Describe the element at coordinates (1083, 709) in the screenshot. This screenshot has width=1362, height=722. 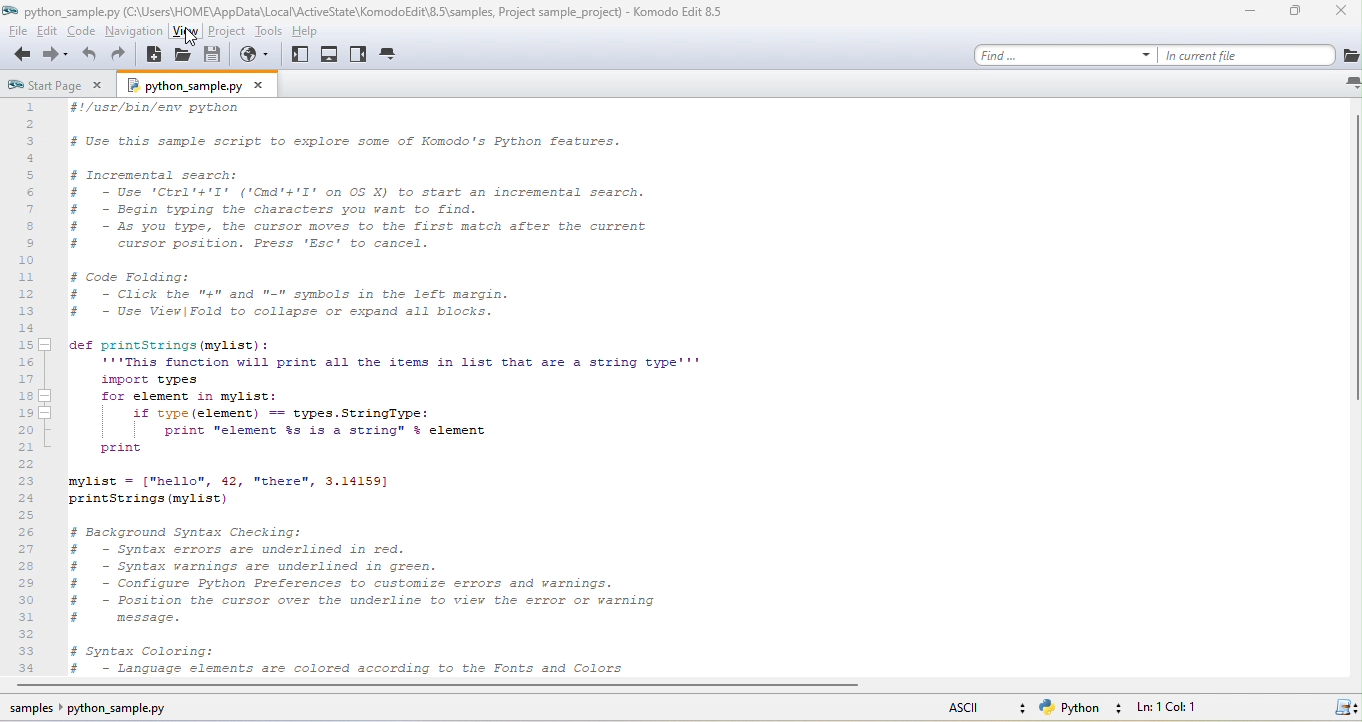
I see `python` at that location.